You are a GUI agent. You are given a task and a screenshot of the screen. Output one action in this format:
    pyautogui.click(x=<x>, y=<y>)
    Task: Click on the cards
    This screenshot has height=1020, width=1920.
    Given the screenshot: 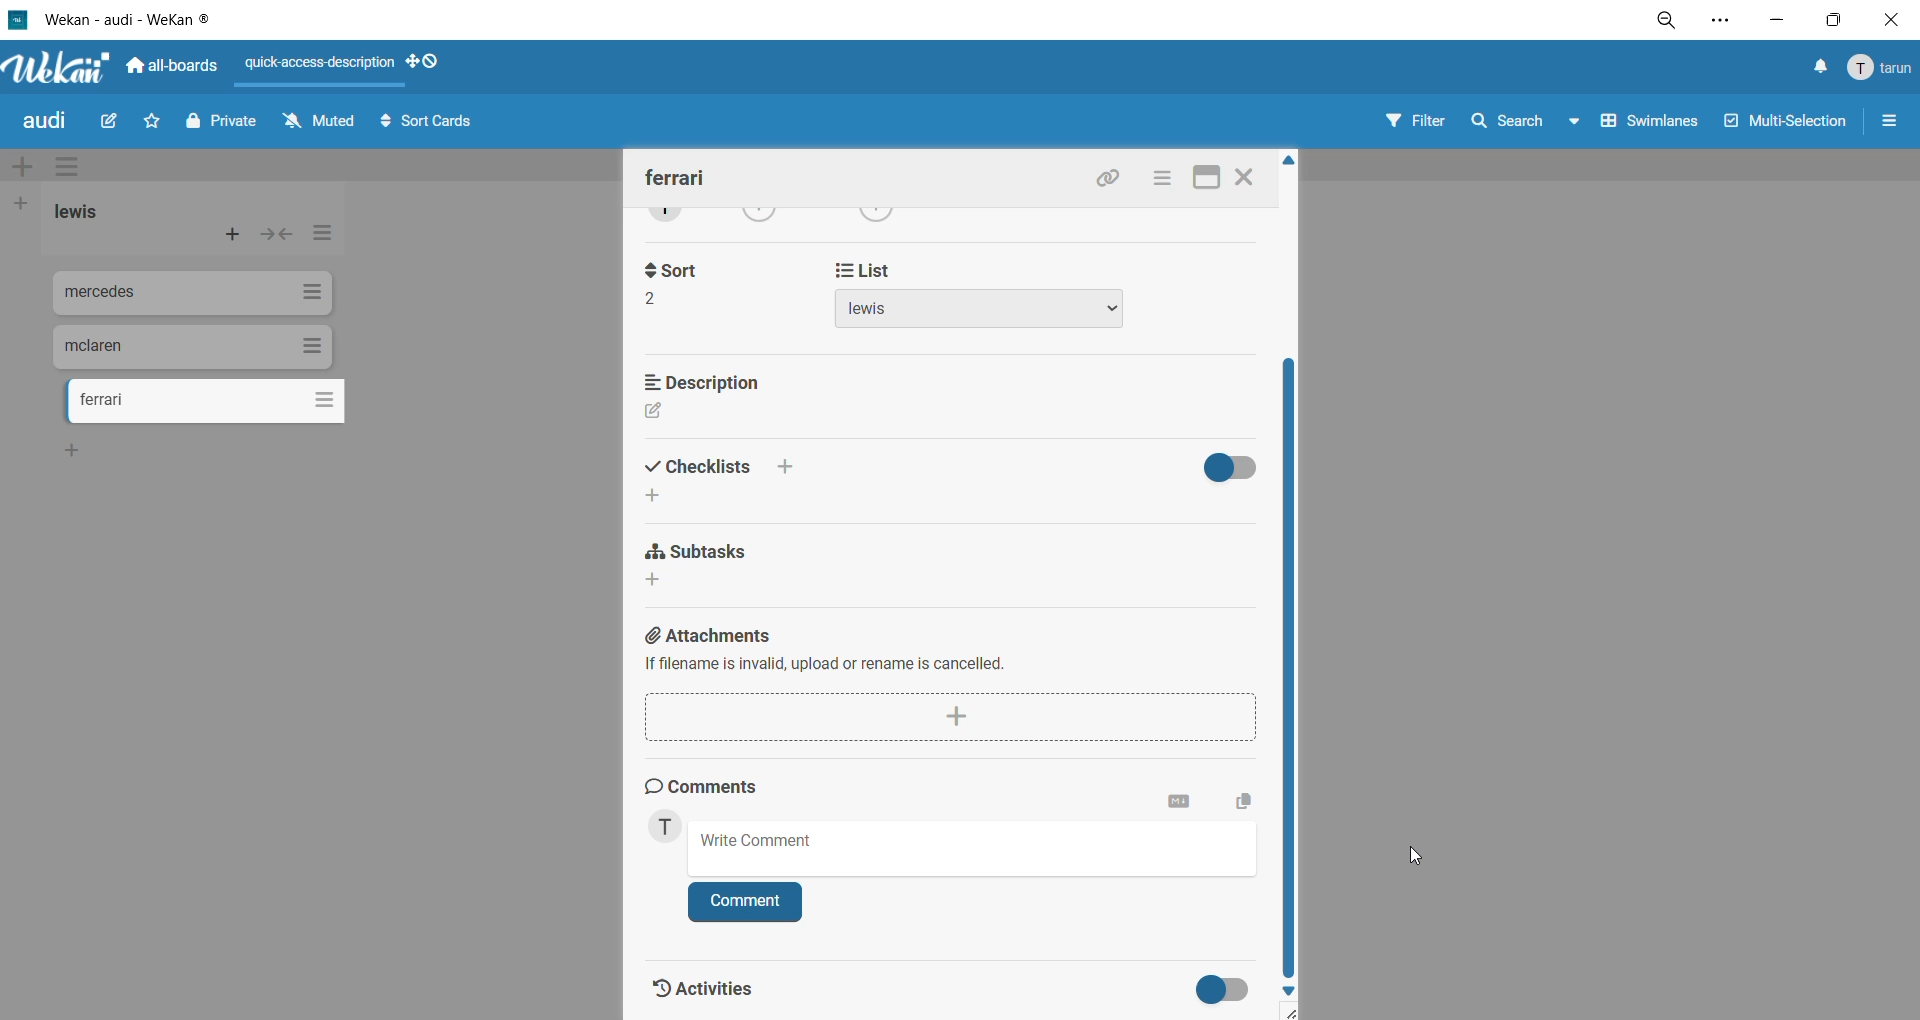 What is the action you would take?
    pyautogui.click(x=195, y=296)
    